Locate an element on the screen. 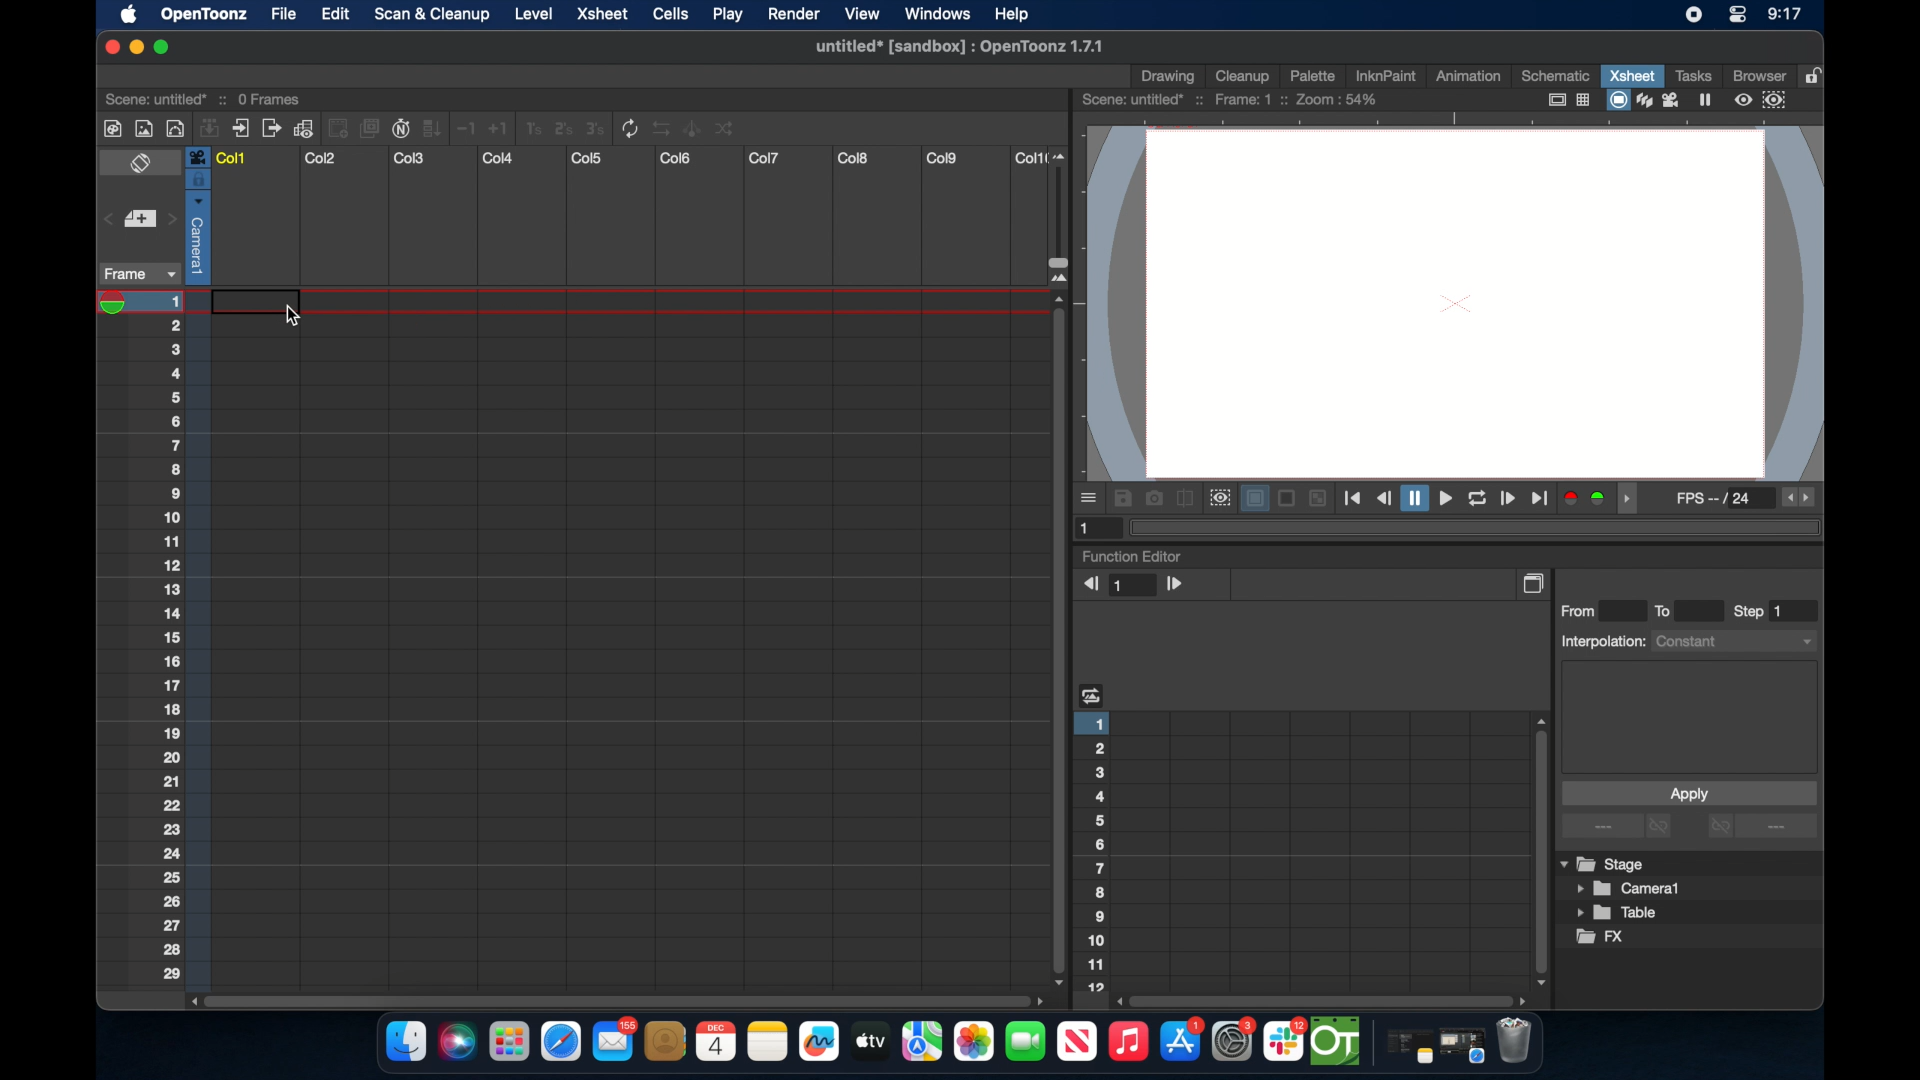 Image resolution: width=1920 pixels, height=1080 pixels. apple tv is located at coordinates (869, 1041).